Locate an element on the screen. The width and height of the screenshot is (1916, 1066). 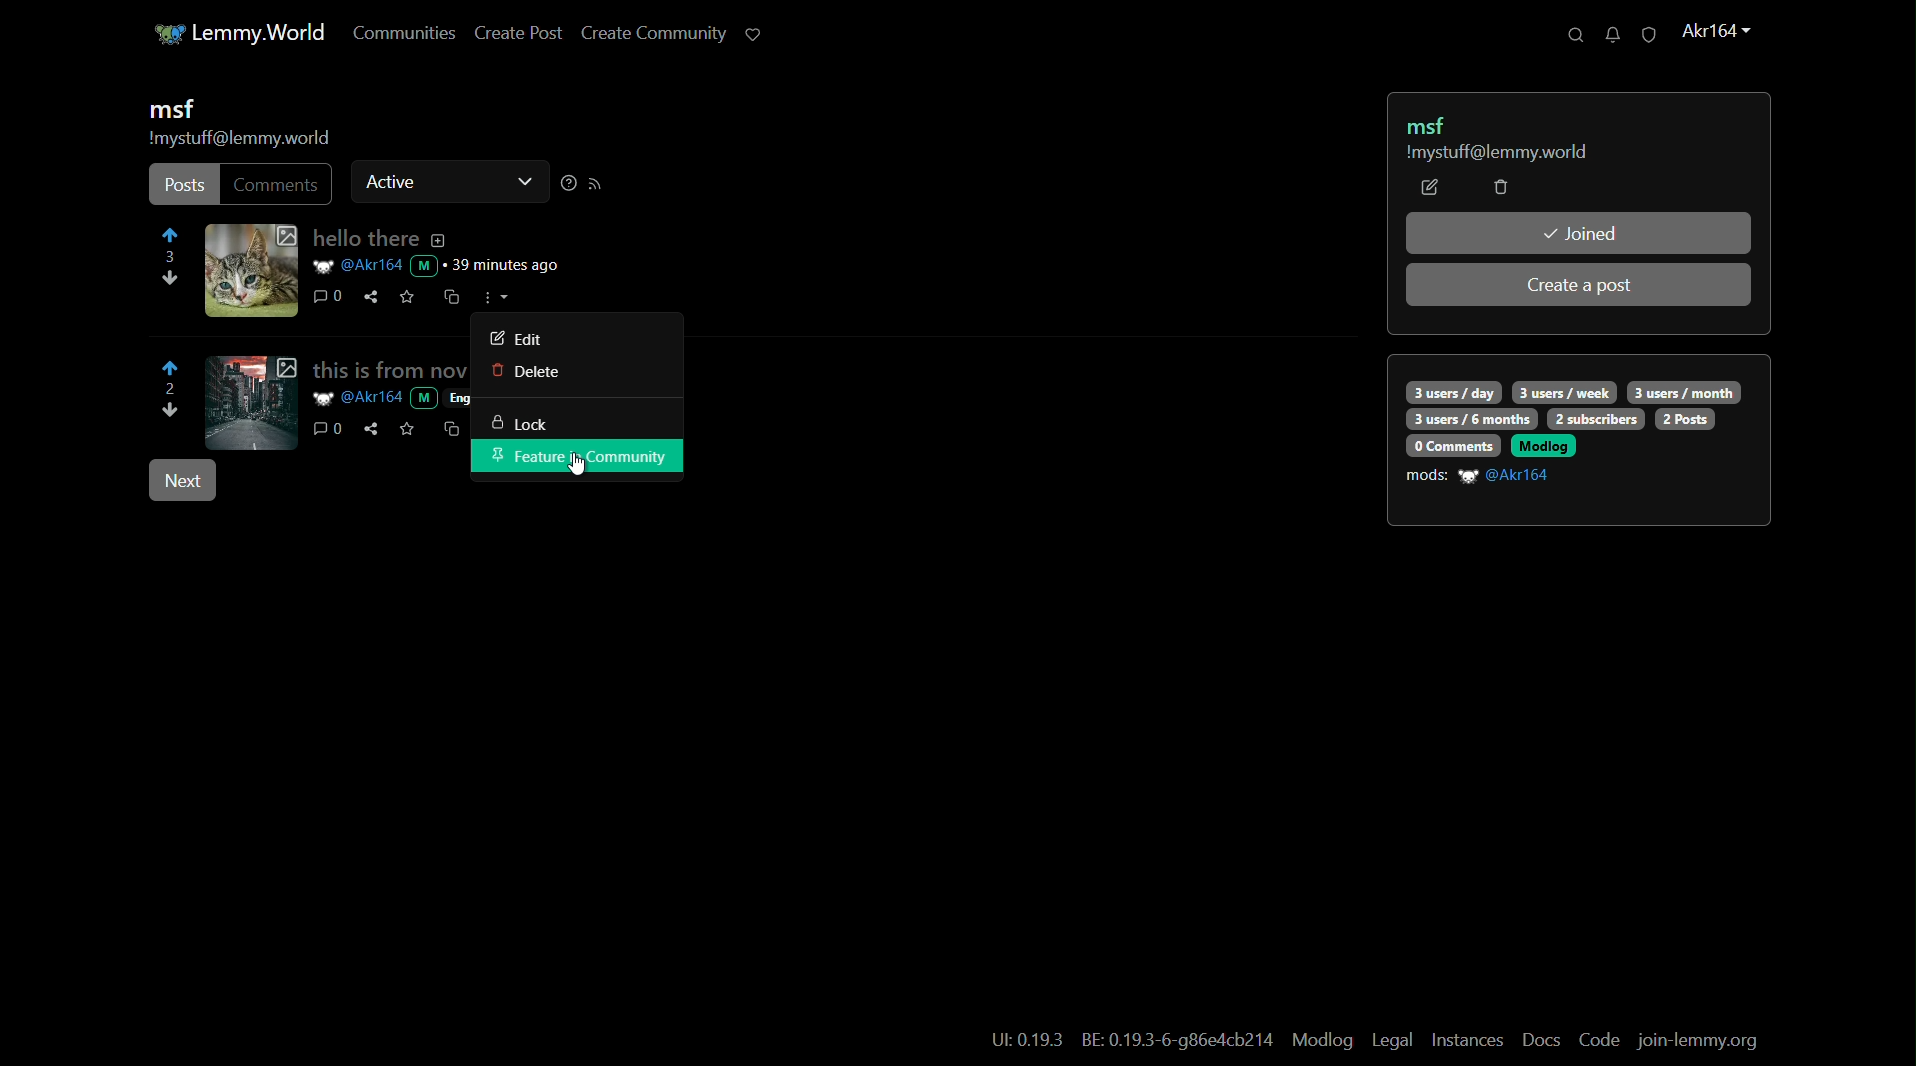
delete is located at coordinates (1500, 189).